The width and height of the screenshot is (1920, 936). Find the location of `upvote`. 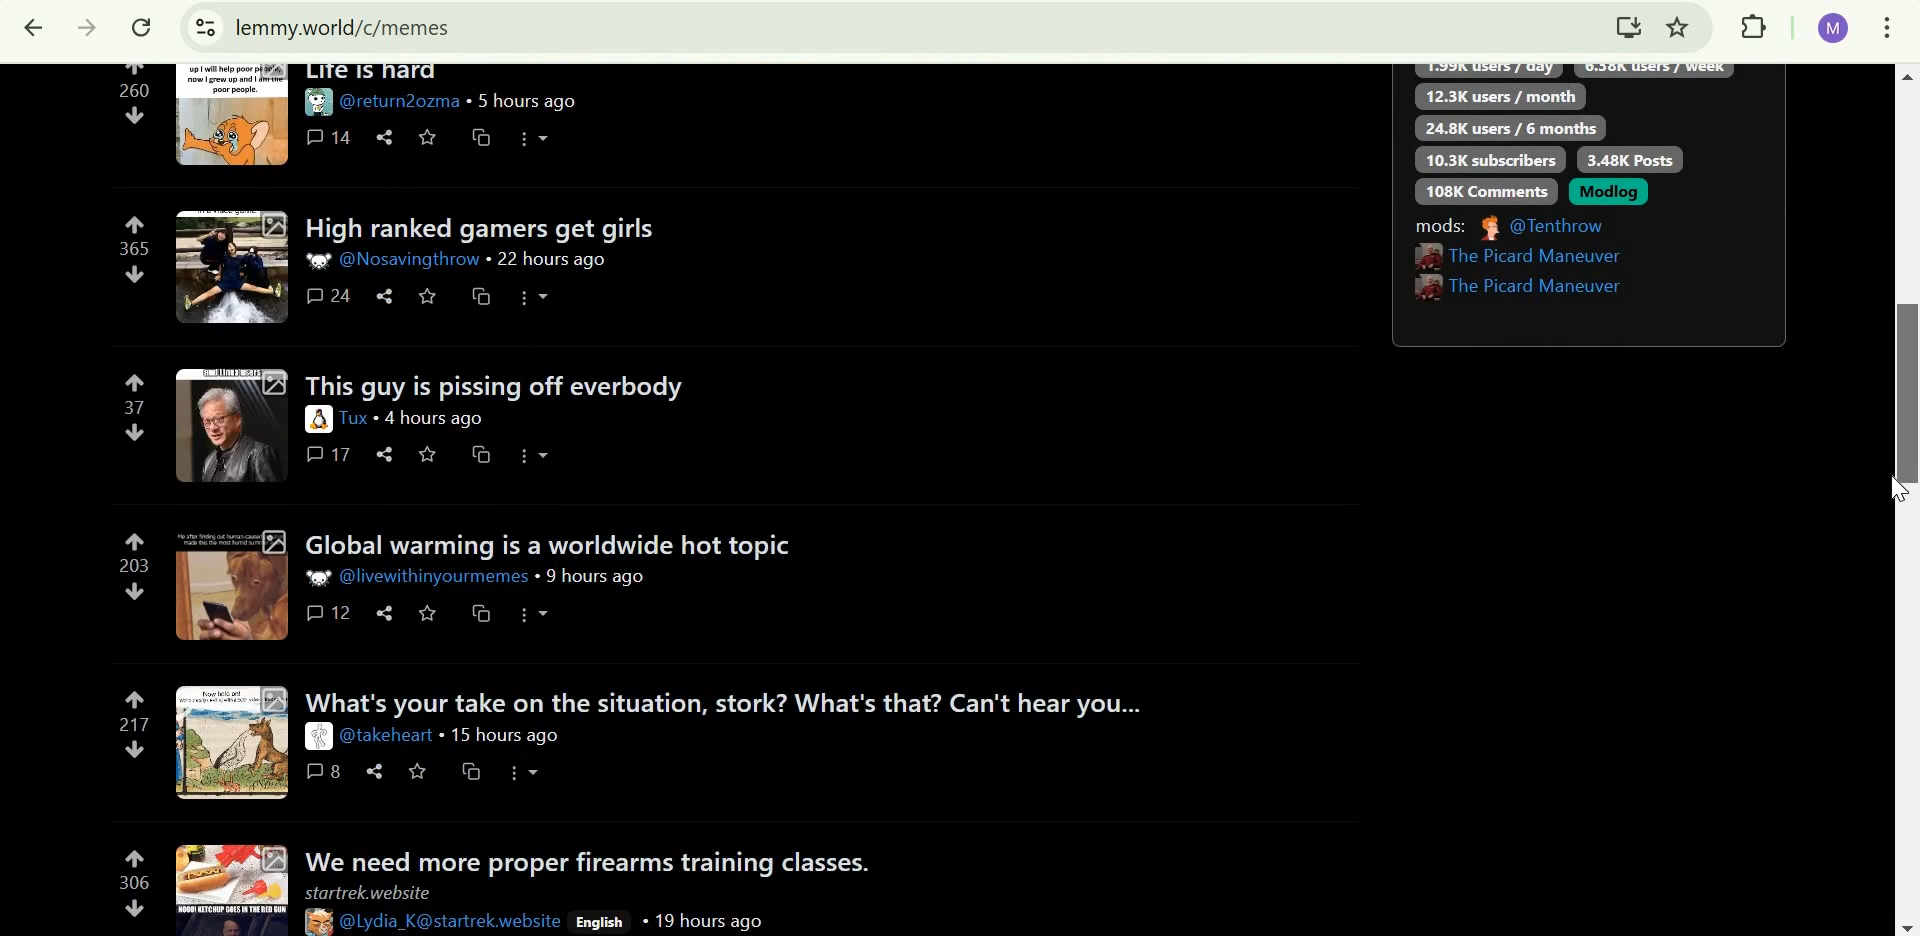

upvote is located at coordinates (136, 381).